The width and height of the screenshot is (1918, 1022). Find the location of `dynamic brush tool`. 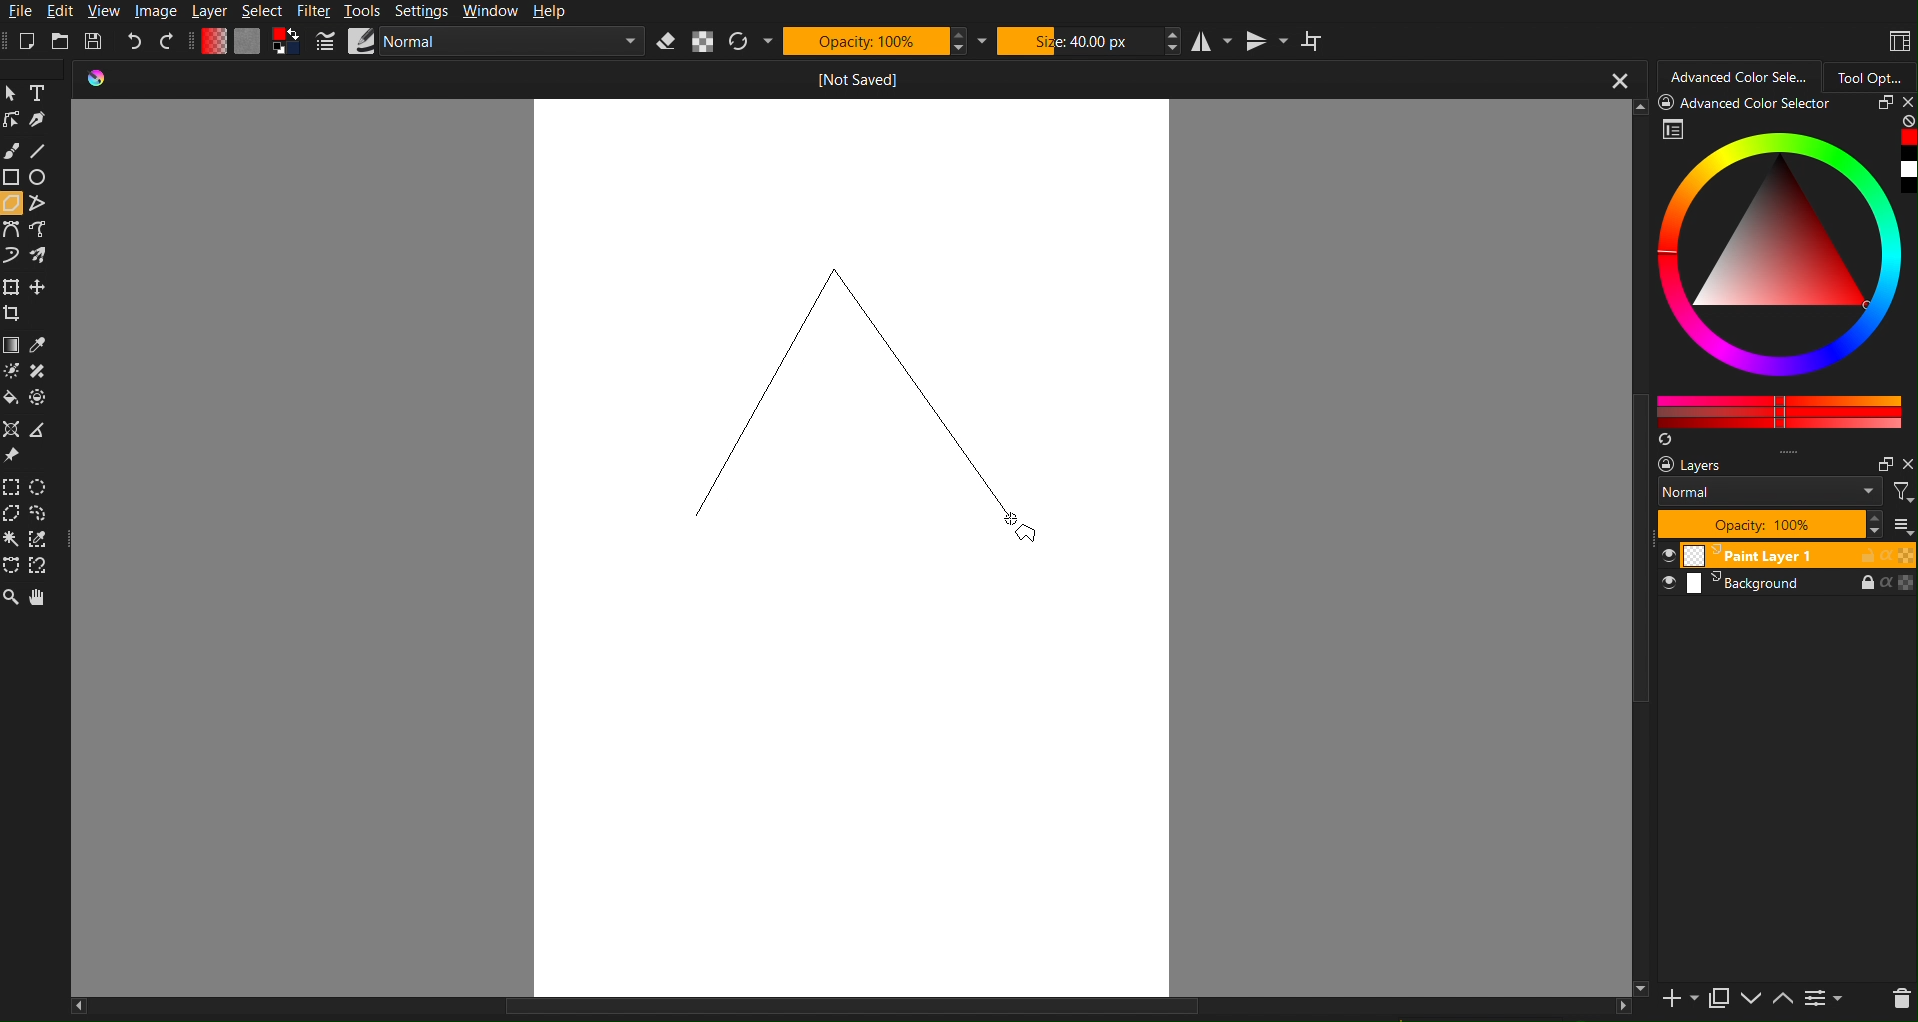

dynamic brush tool is located at coordinates (12, 257).